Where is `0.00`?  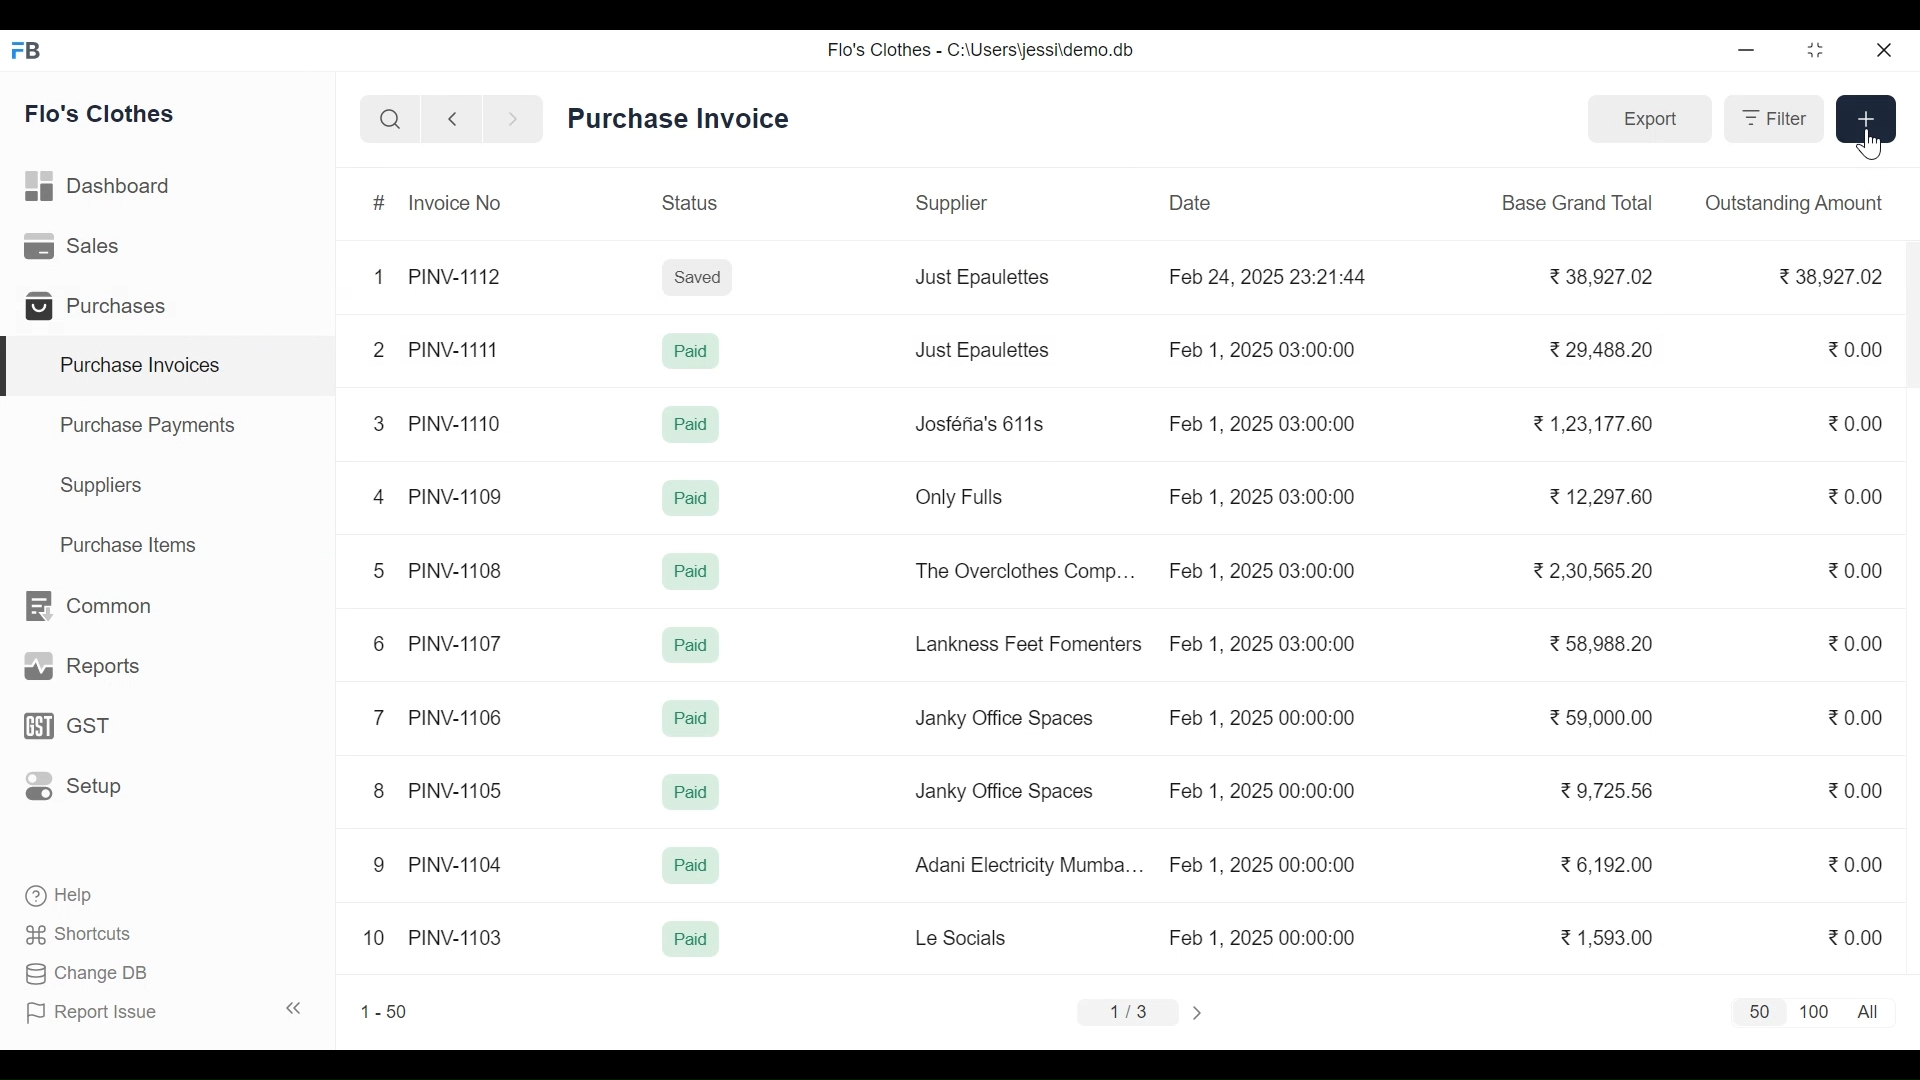 0.00 is located at coordinates (1856, 716).